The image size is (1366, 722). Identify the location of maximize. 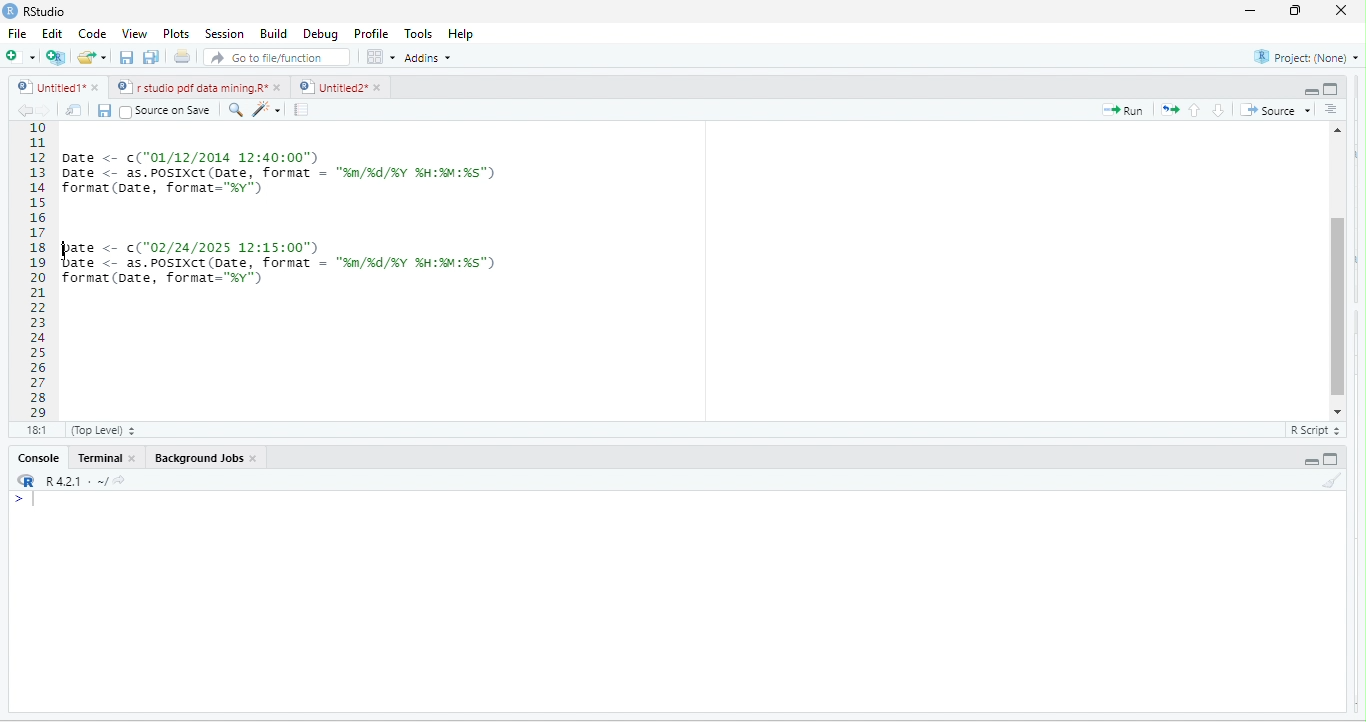
(1292, 12).